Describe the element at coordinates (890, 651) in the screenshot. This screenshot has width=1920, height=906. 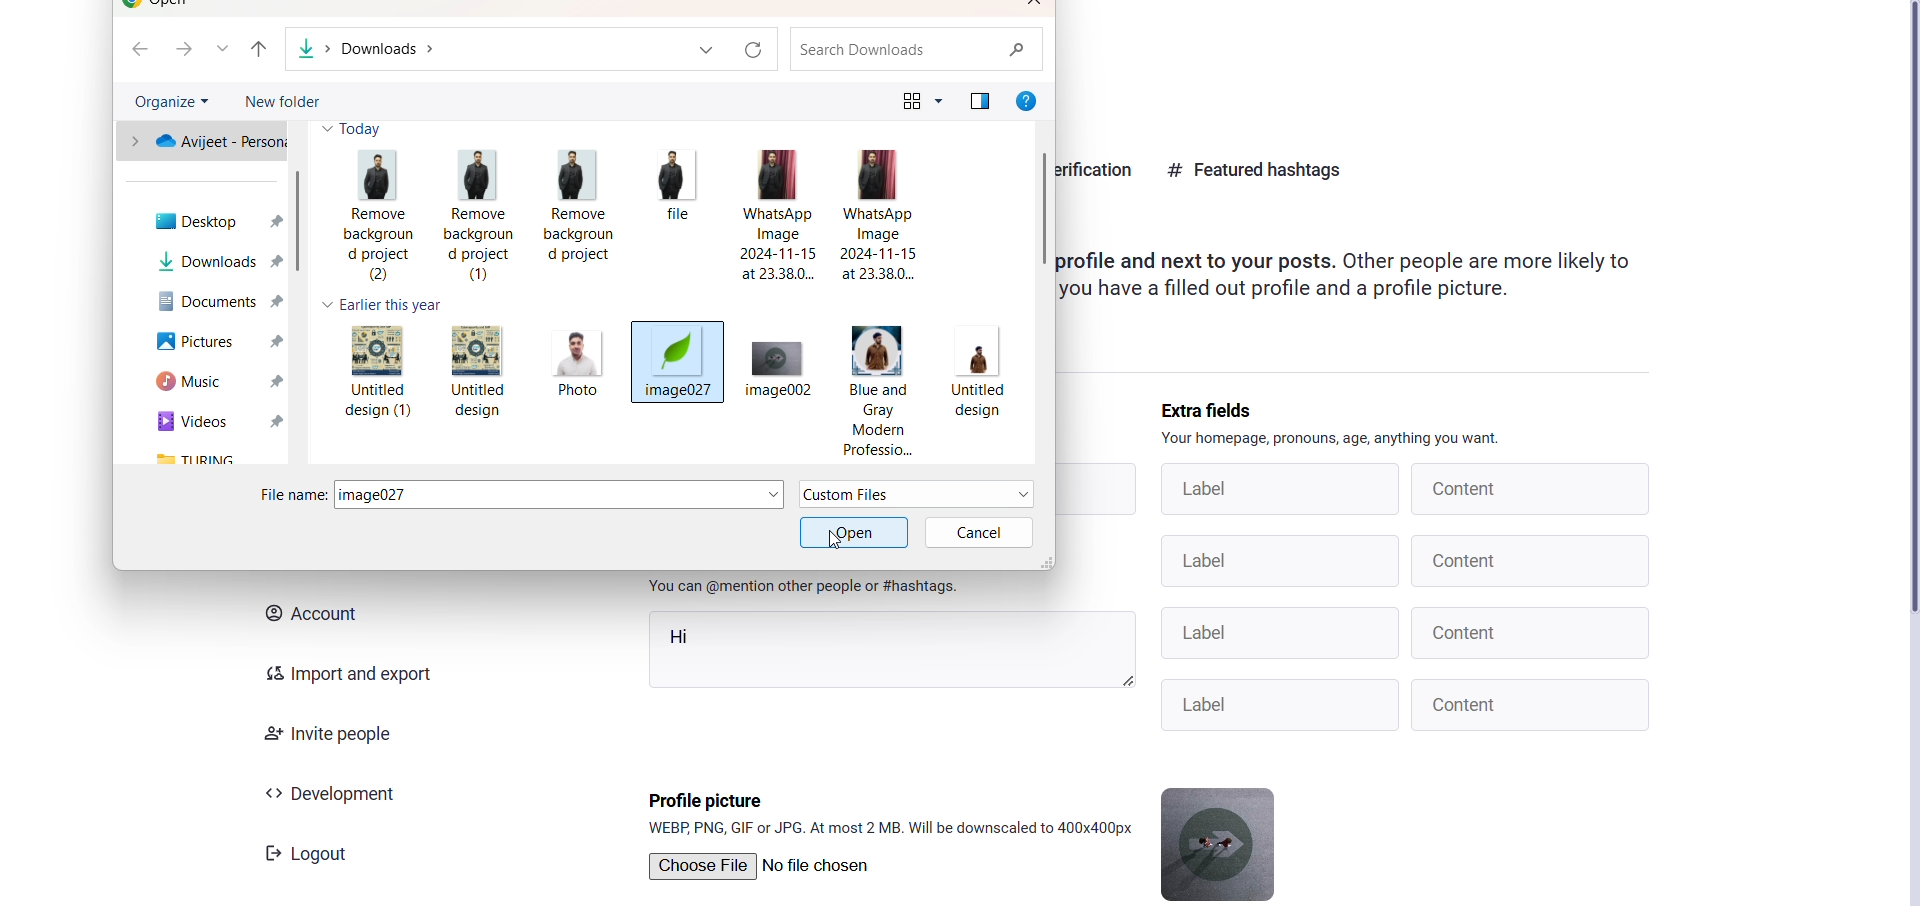
I see `hi` at that location.